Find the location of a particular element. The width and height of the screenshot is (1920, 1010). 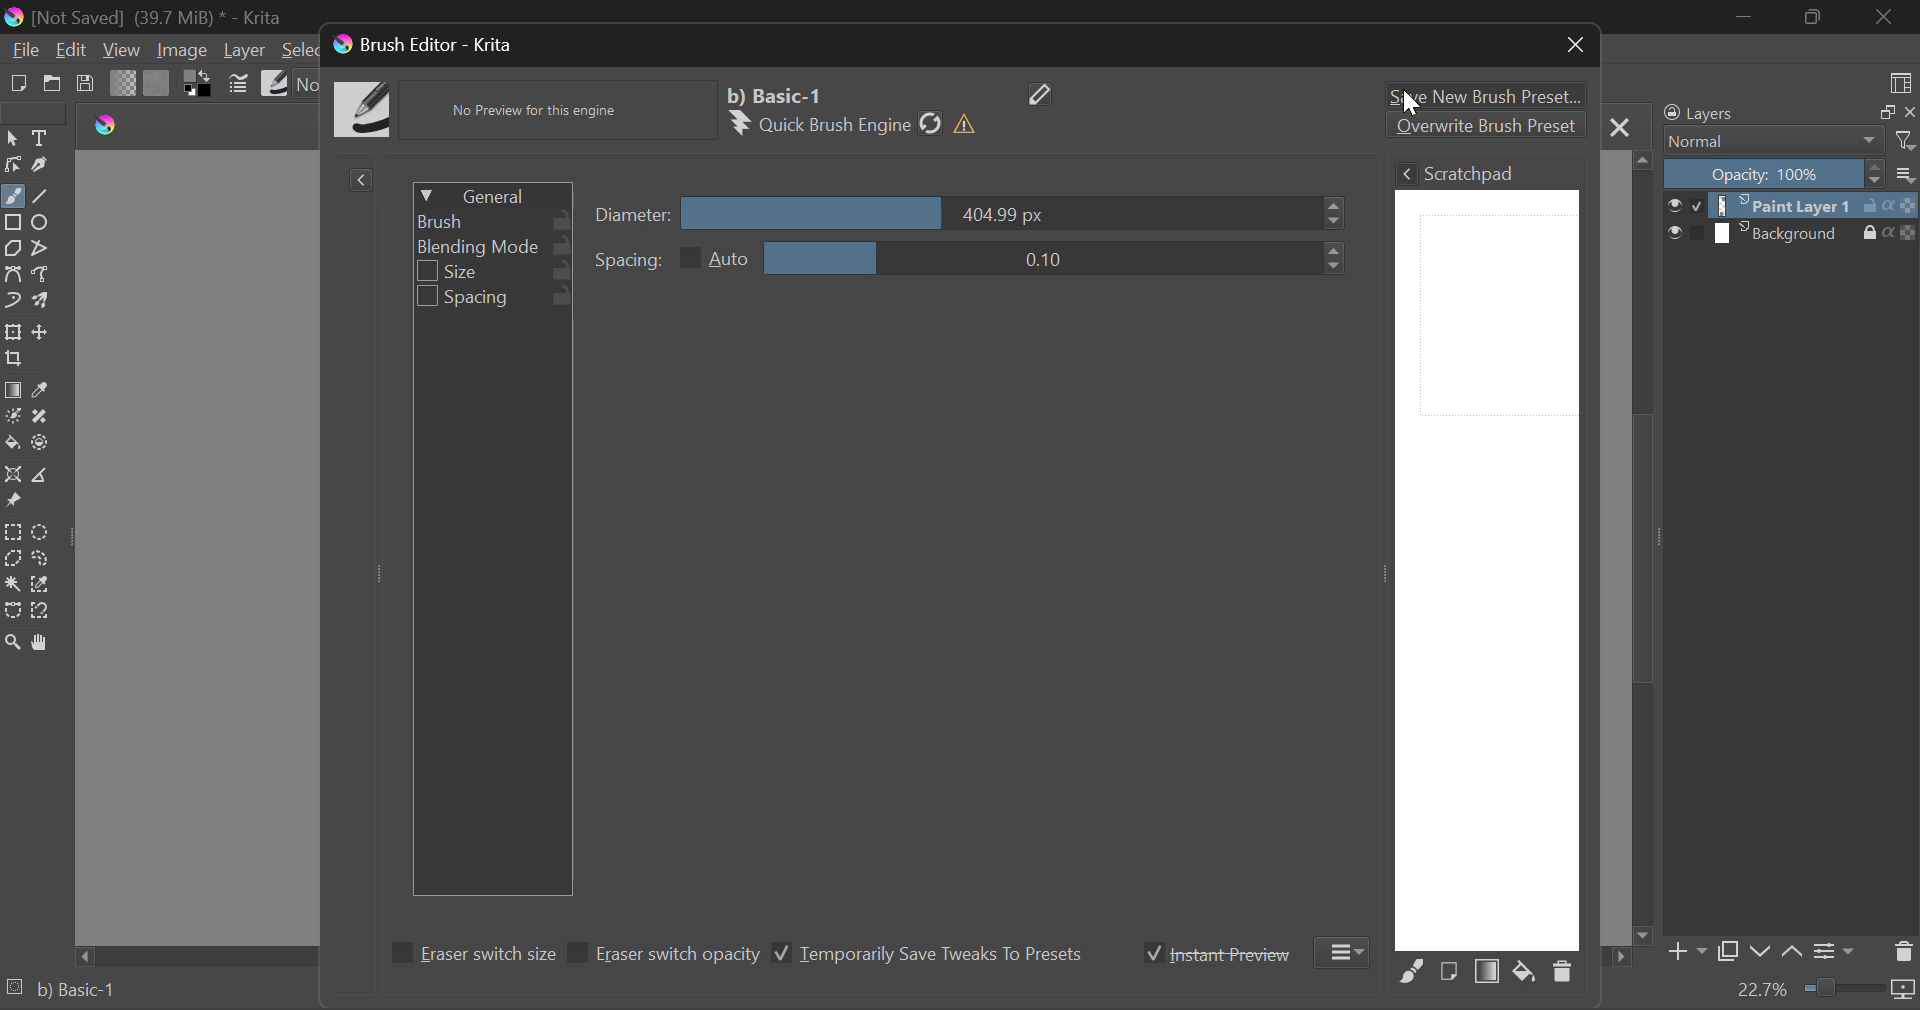

Select is located at coordinates (12, 139).